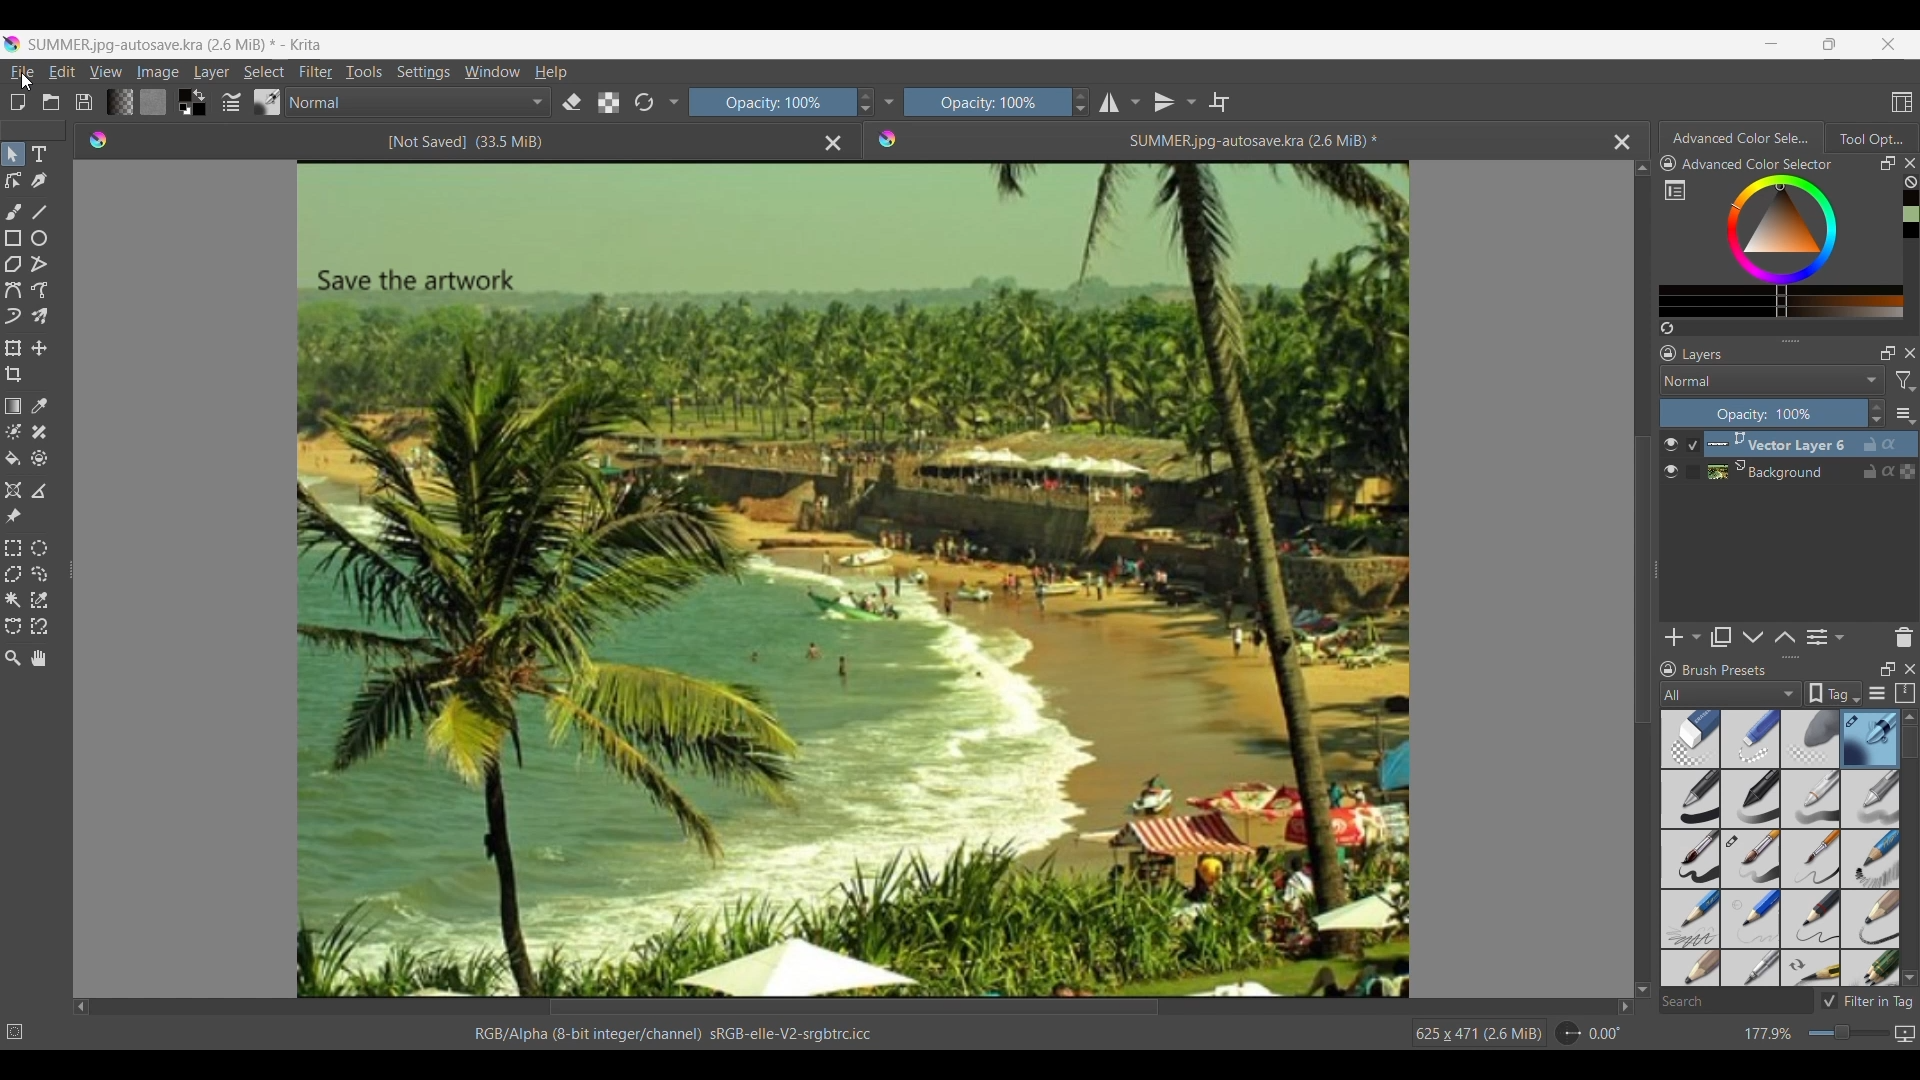 The height and width of the screenshot is (1080, 1920). I want to click on Mode options, so click(1773, 380).